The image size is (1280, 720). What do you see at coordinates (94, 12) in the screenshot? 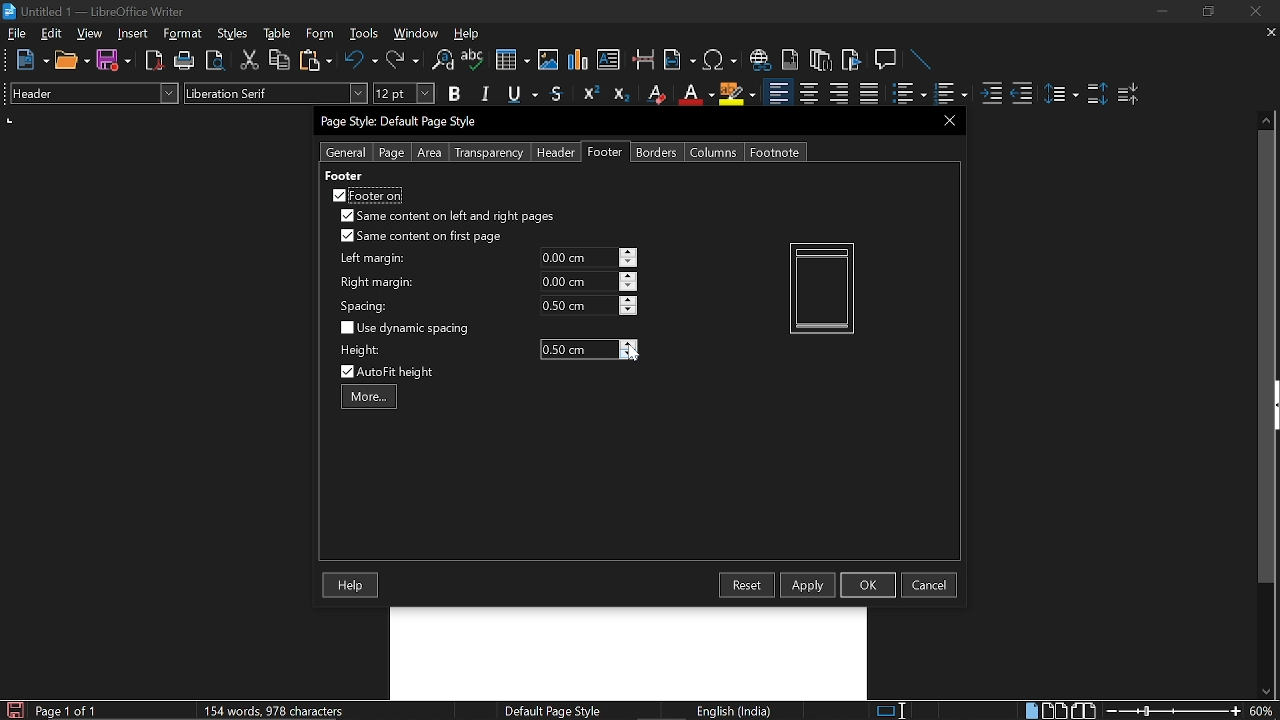
I see `Current window` at bounding box center [94, 12].